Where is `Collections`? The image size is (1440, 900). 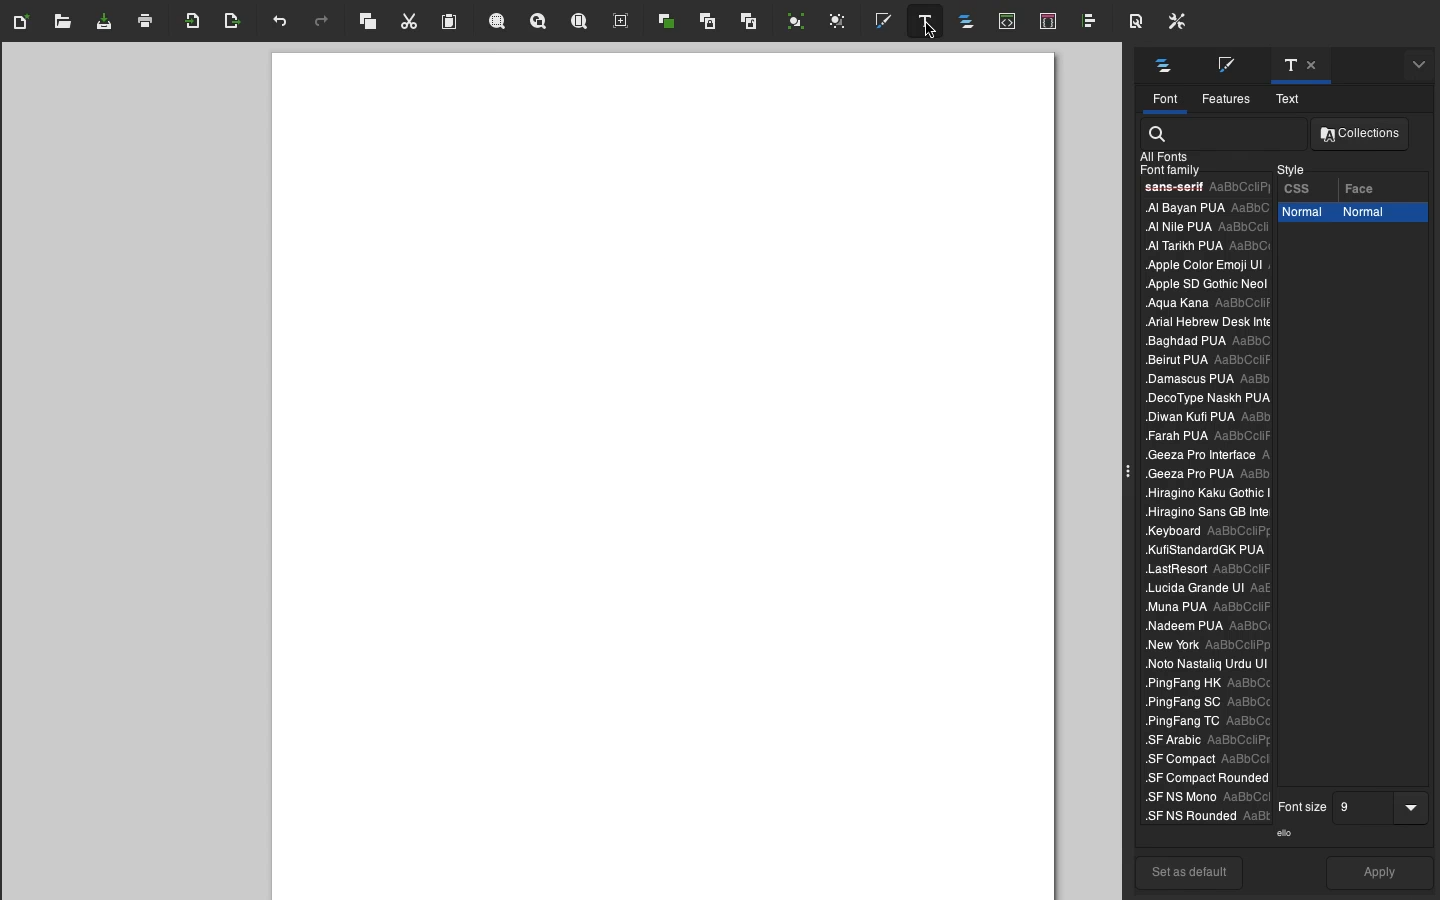
Collections is located at coordinates (1362, 135).